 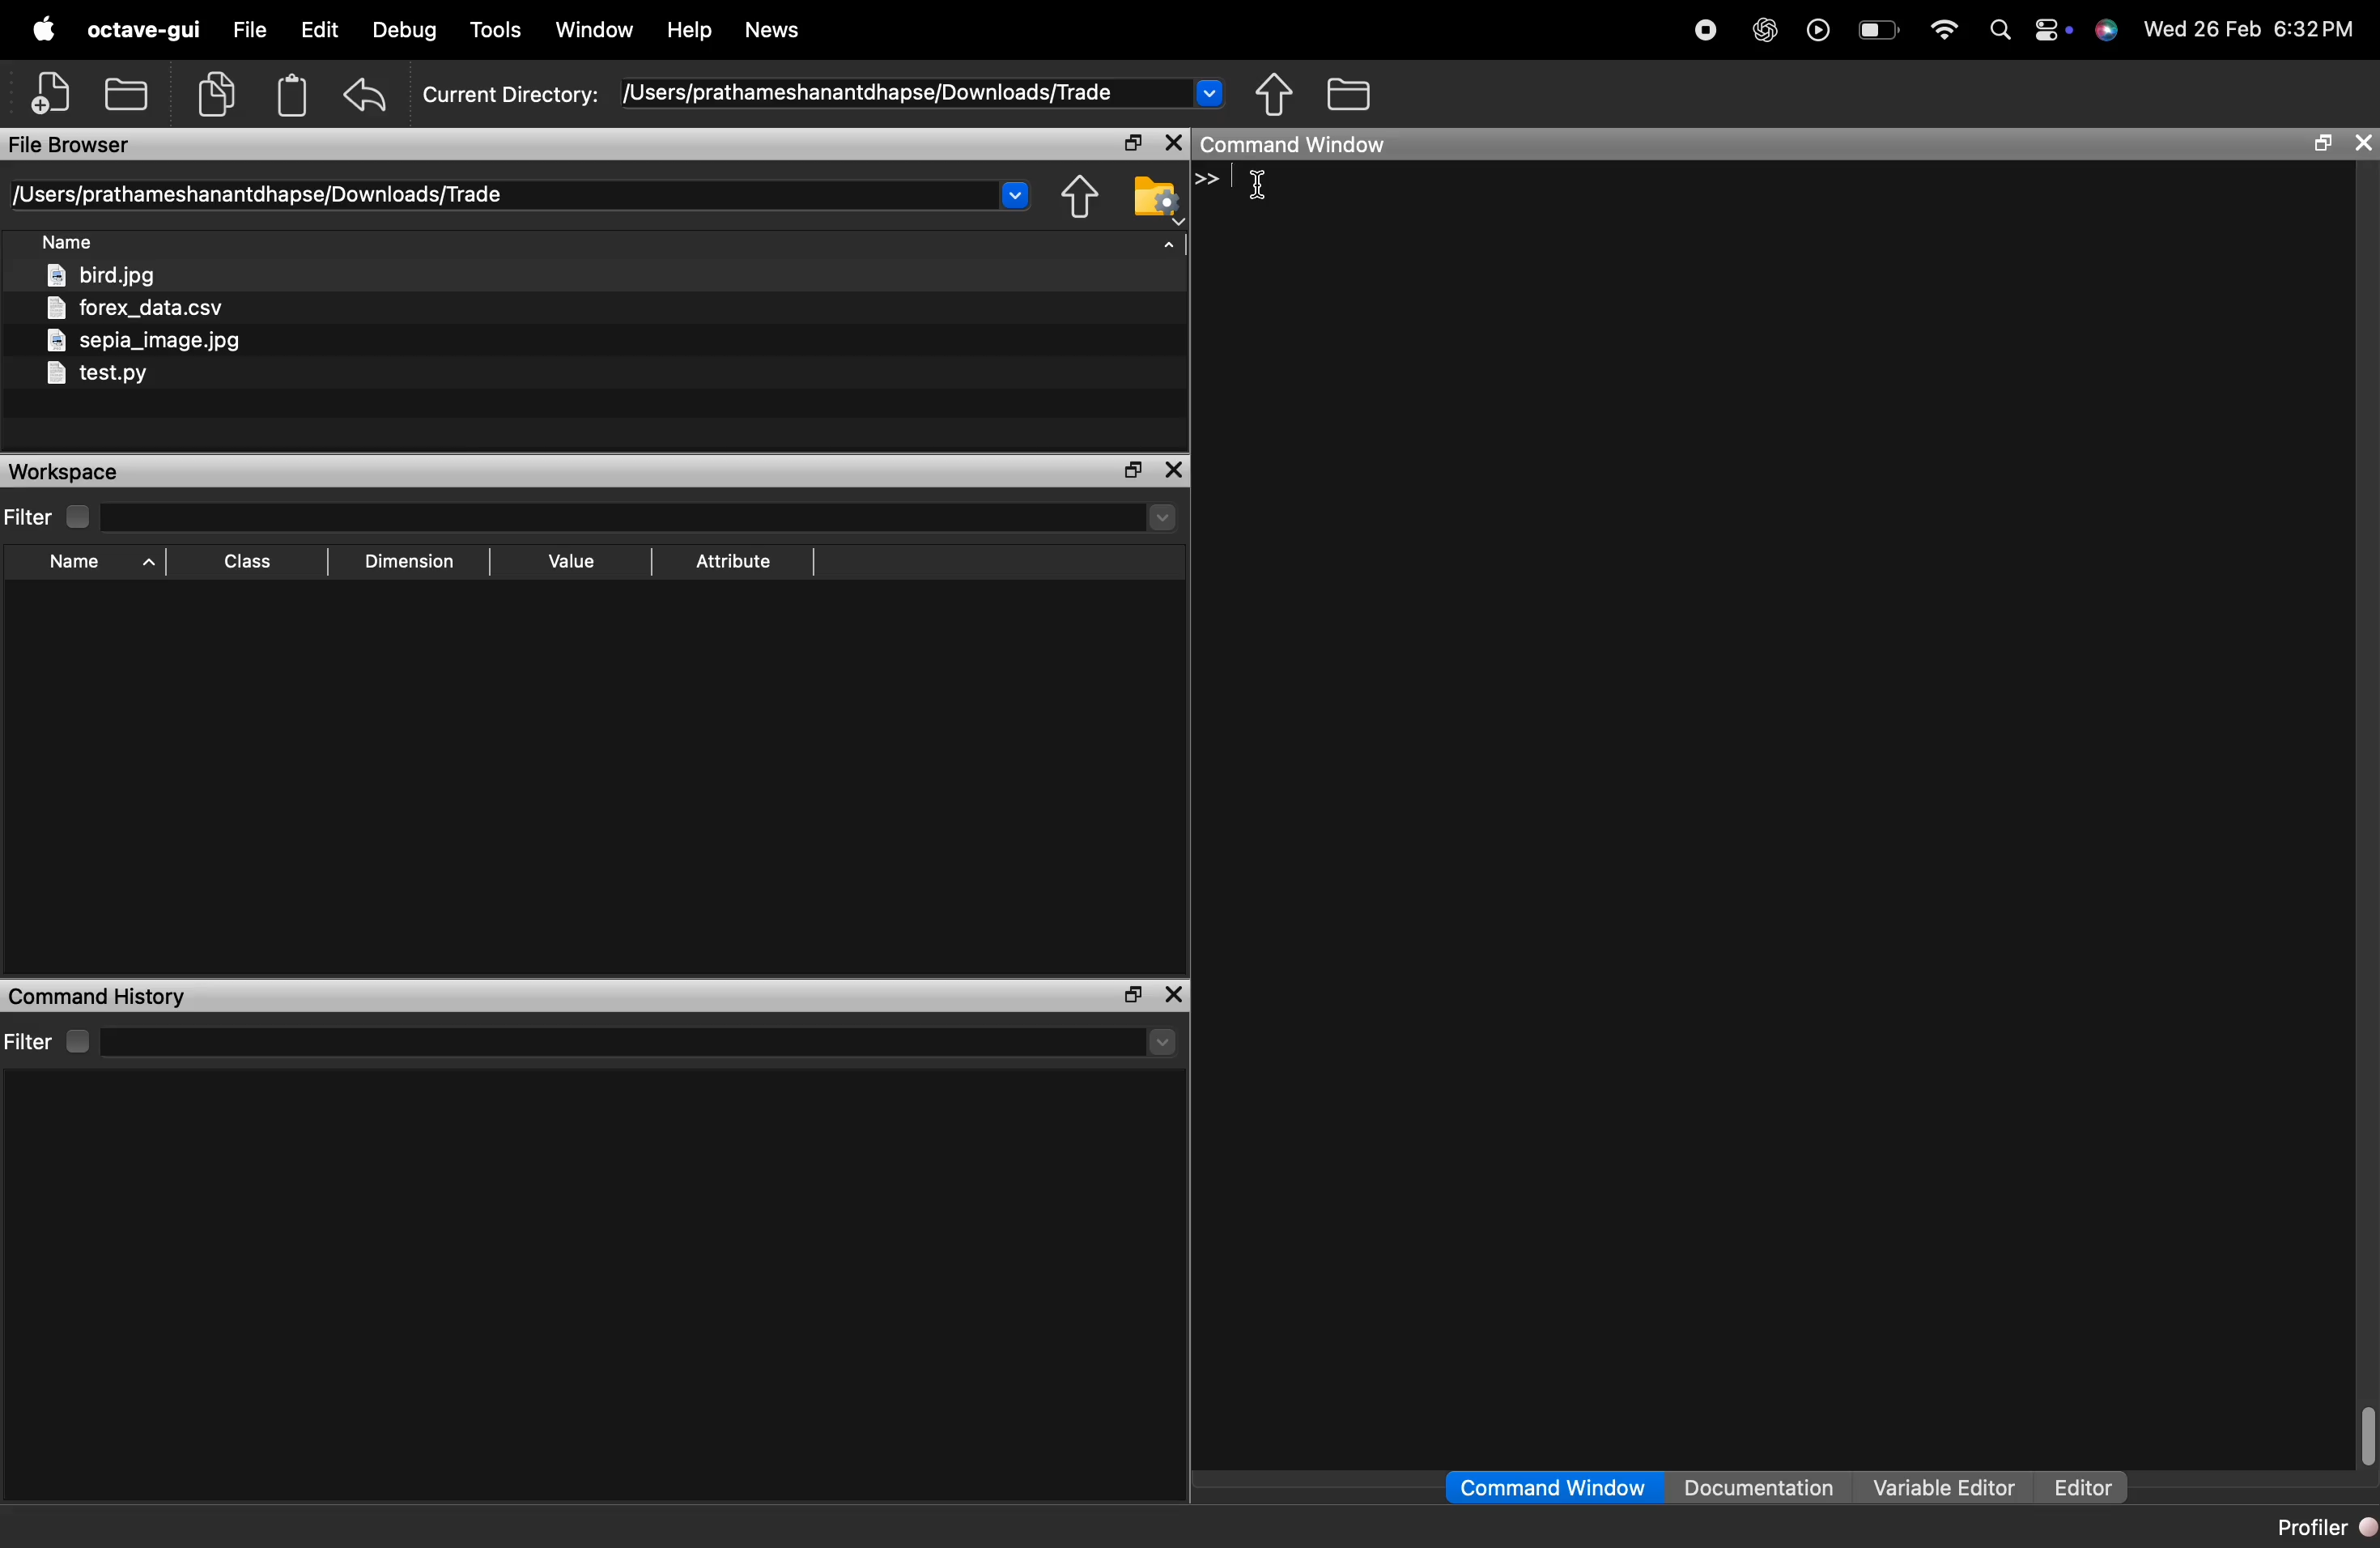 What do you see at coordinates (1175, 471) in the screenshot?
I see `close` at bounding box center [1175, 471].